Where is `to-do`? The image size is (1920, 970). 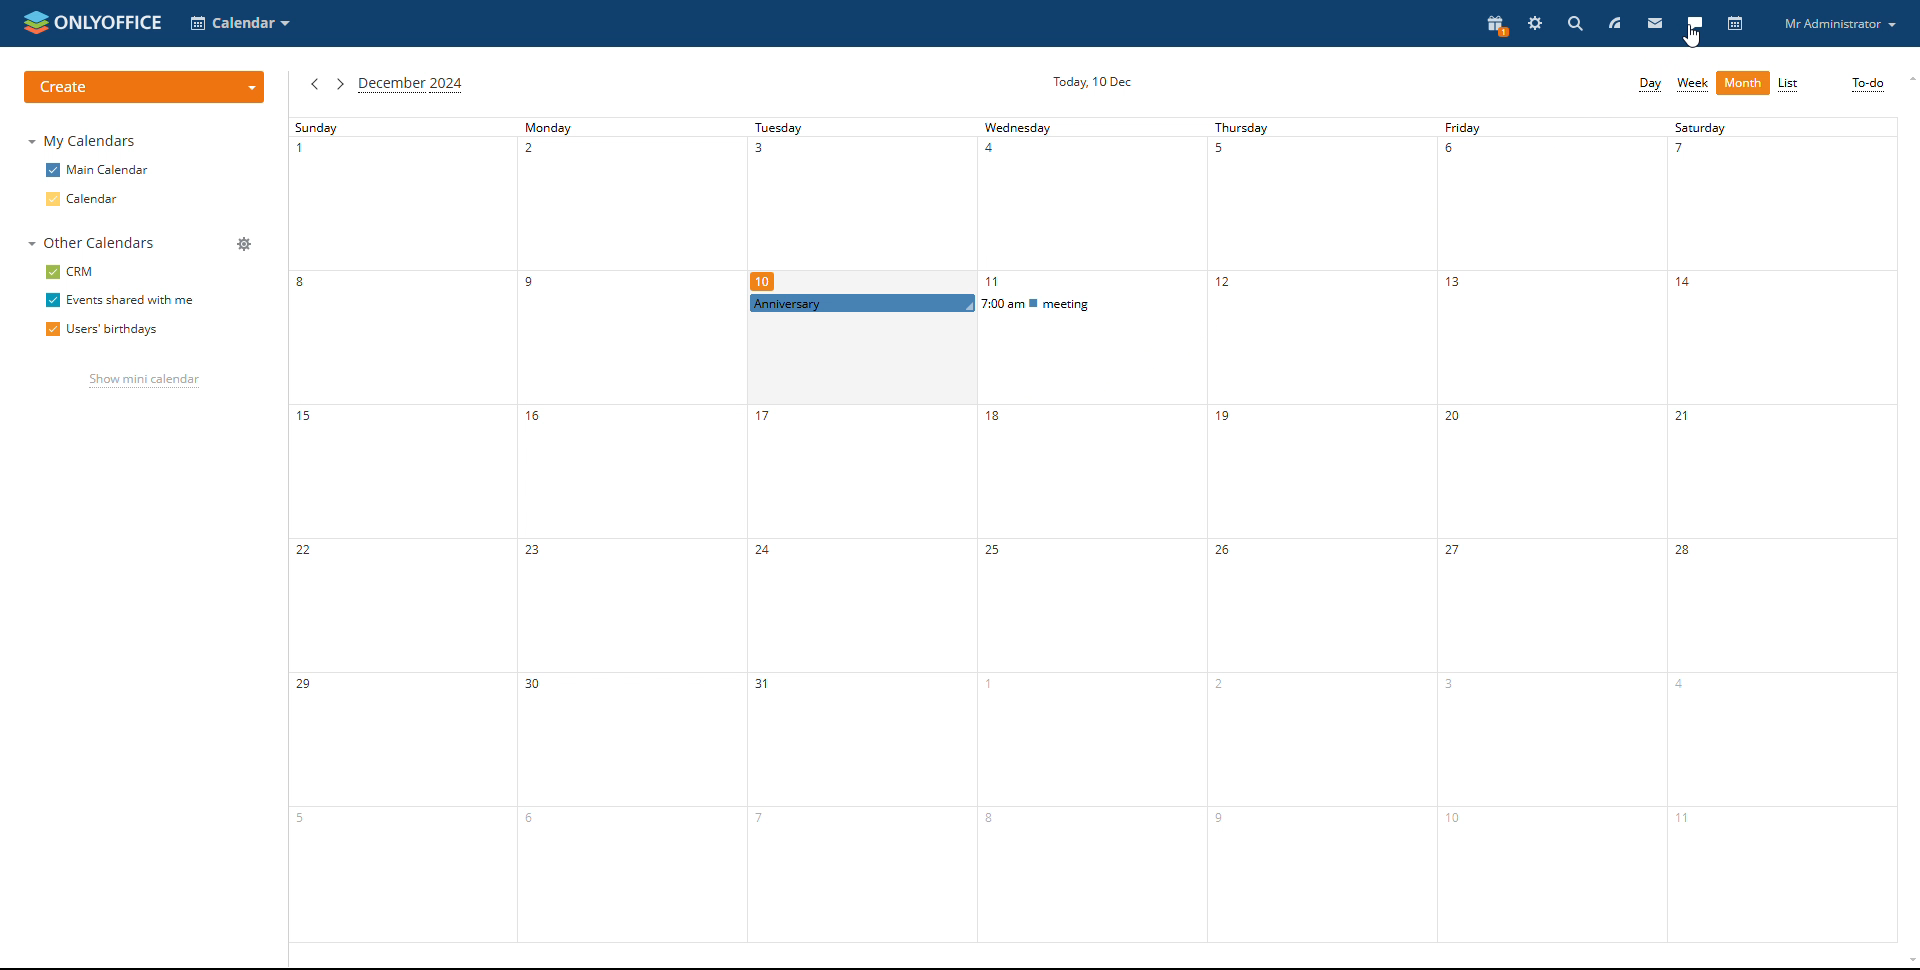 to-do is located at coordinates (1870, 85).